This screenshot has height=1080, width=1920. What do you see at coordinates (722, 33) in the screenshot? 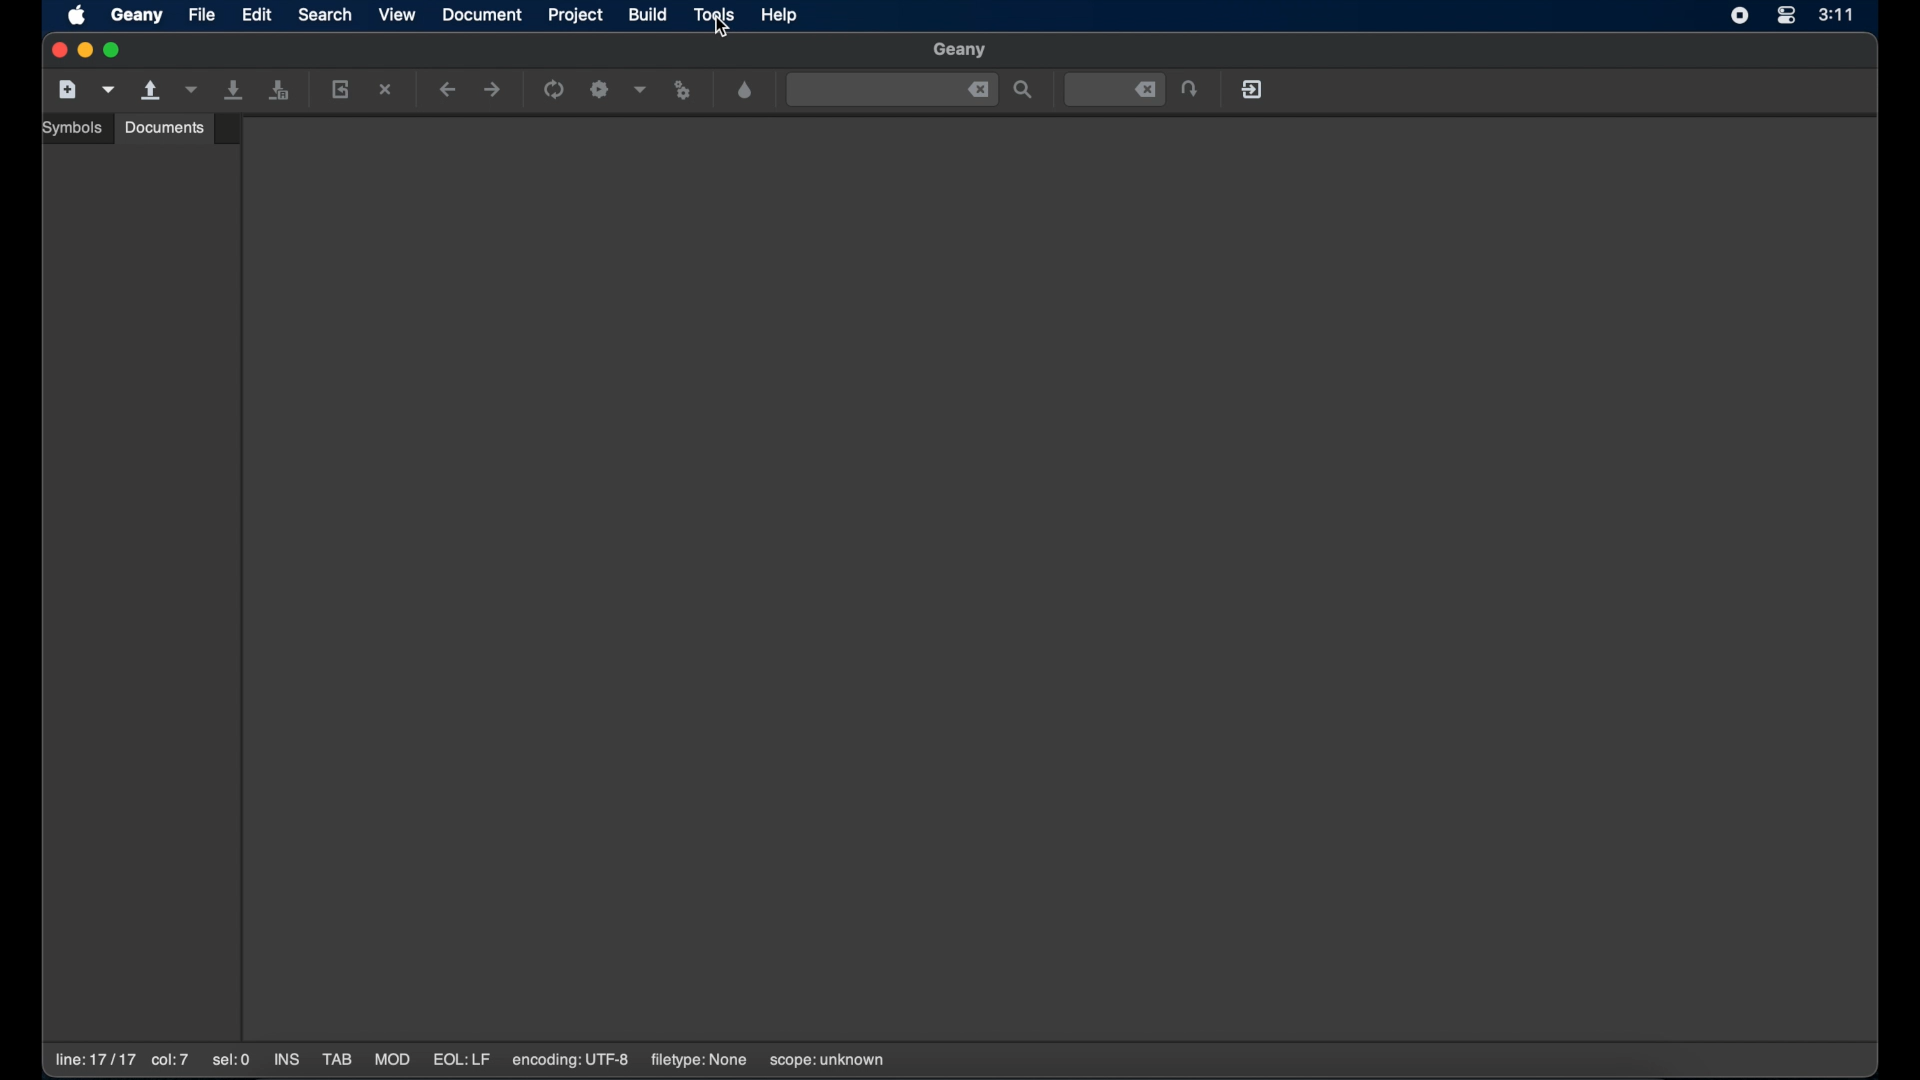
I see `cursor` at bounding box center [722, 33].